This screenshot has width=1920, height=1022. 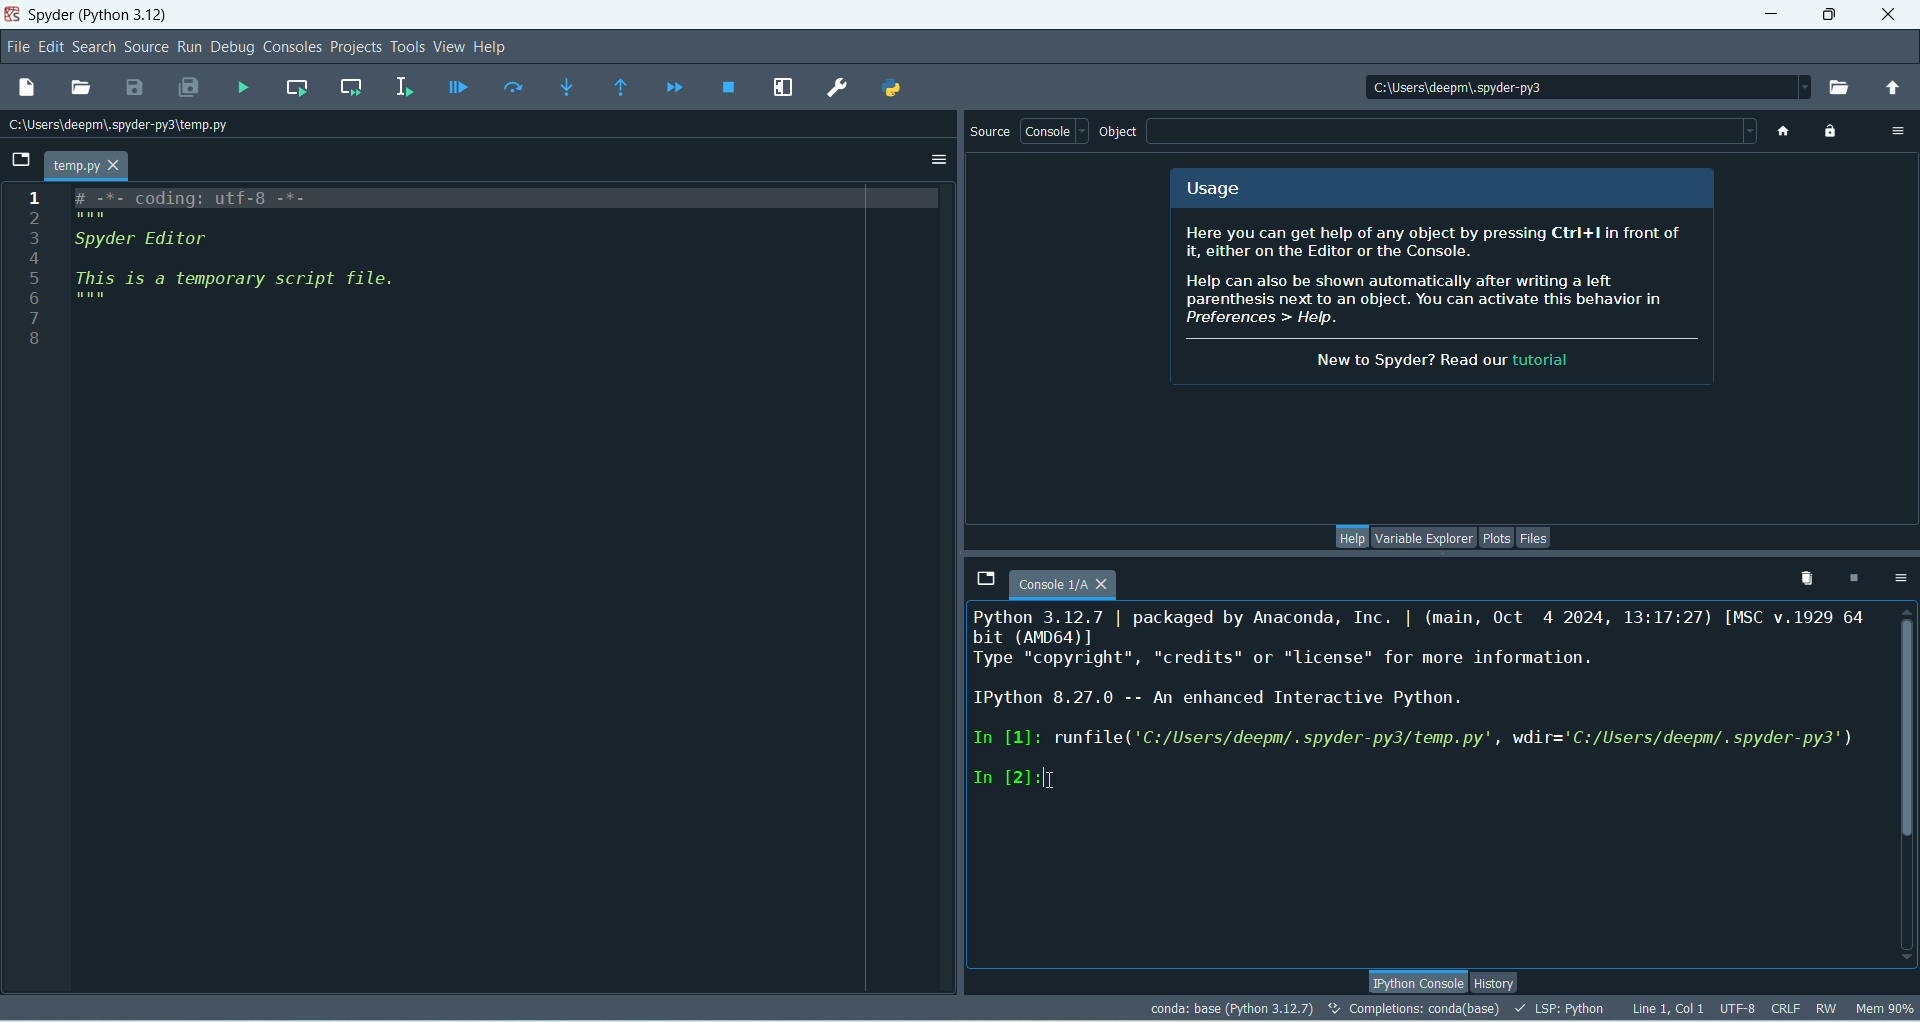 I want to click on options, so click(x=1900, y=576).